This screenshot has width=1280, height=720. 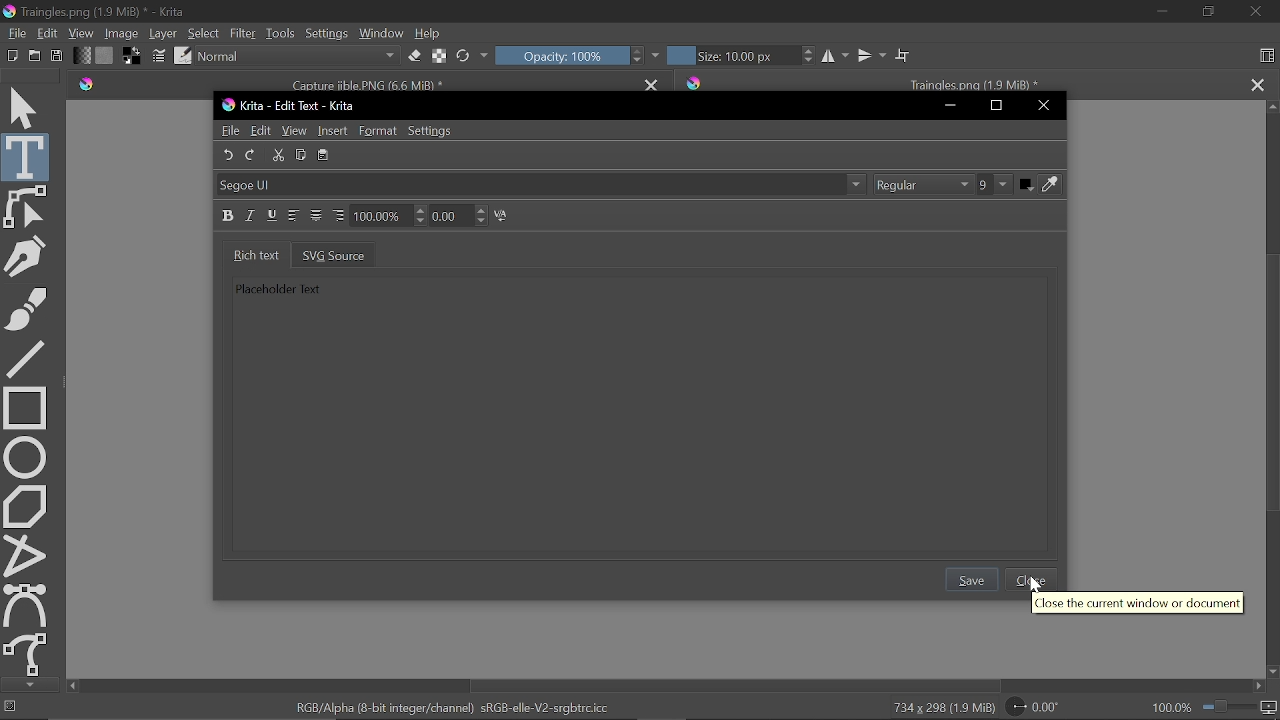 What do you see at coordinates (1272, 109) in the screenshot?
I see `Move up` at bounding box center [1272, 109].